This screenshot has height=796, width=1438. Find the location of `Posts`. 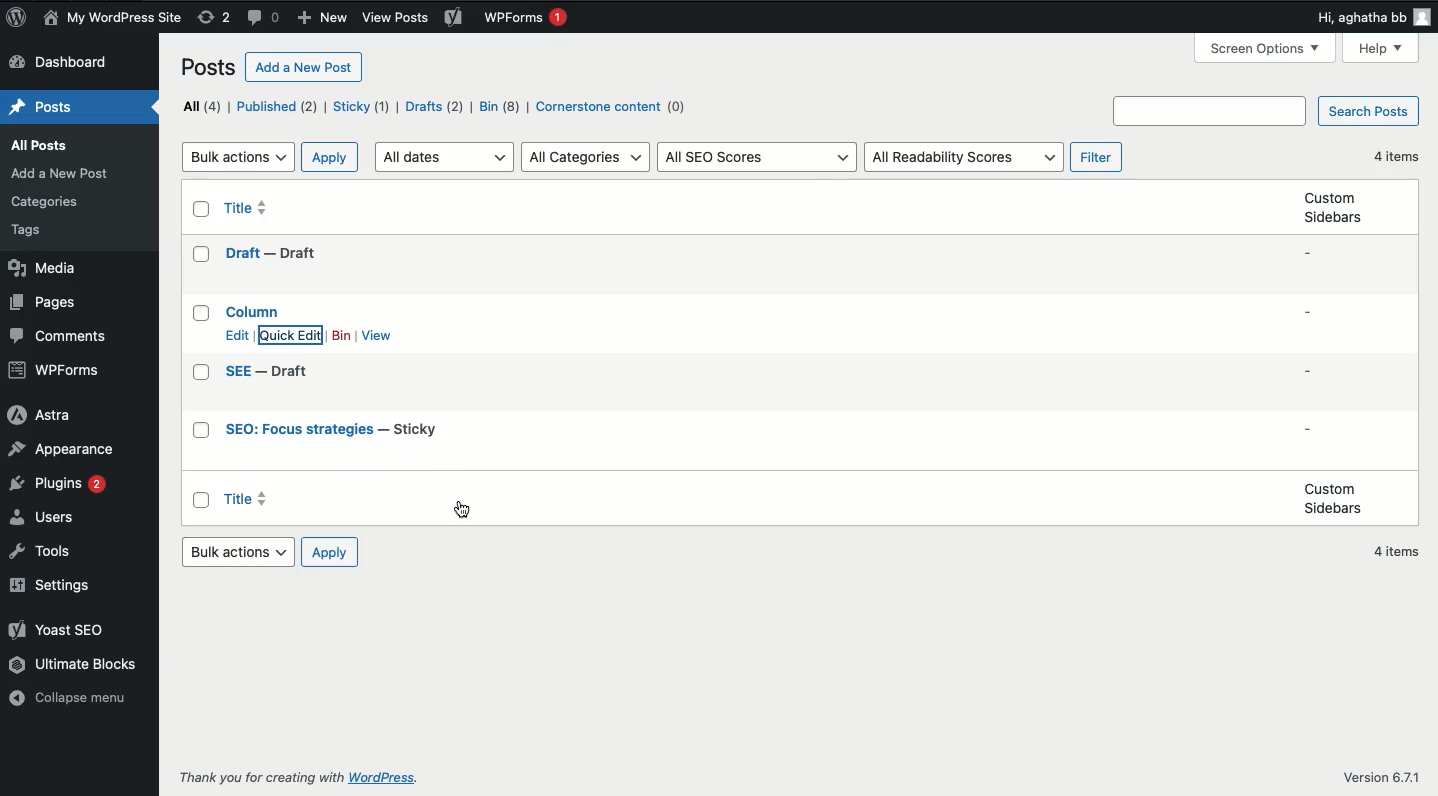

Posts is located at coordinates (206, 70).